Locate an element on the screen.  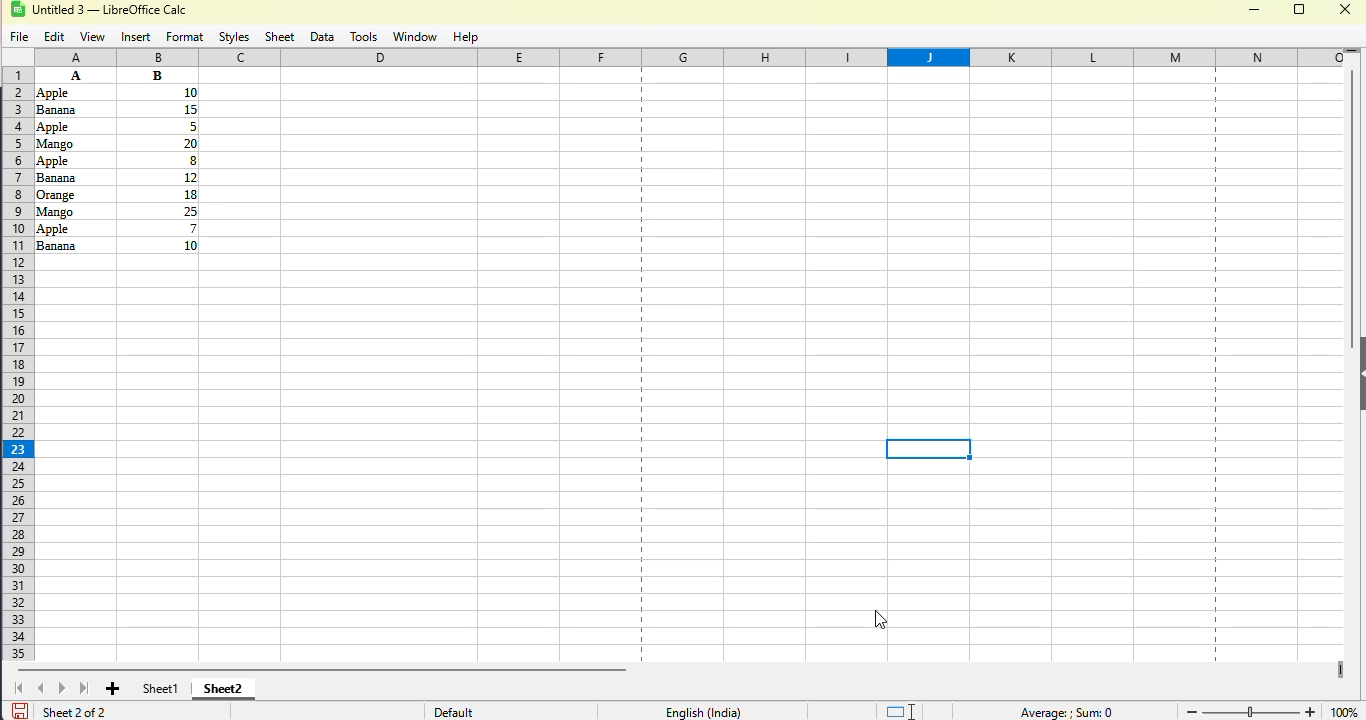
sheet 2 of 2 is located at coordinates (73, 711).